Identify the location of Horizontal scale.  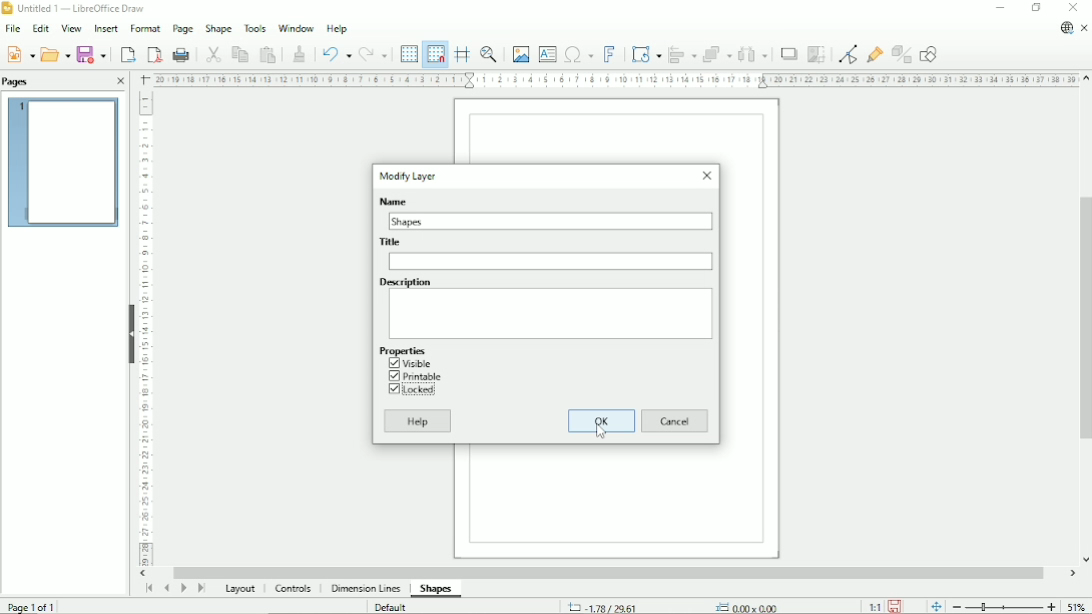
(613, 80).